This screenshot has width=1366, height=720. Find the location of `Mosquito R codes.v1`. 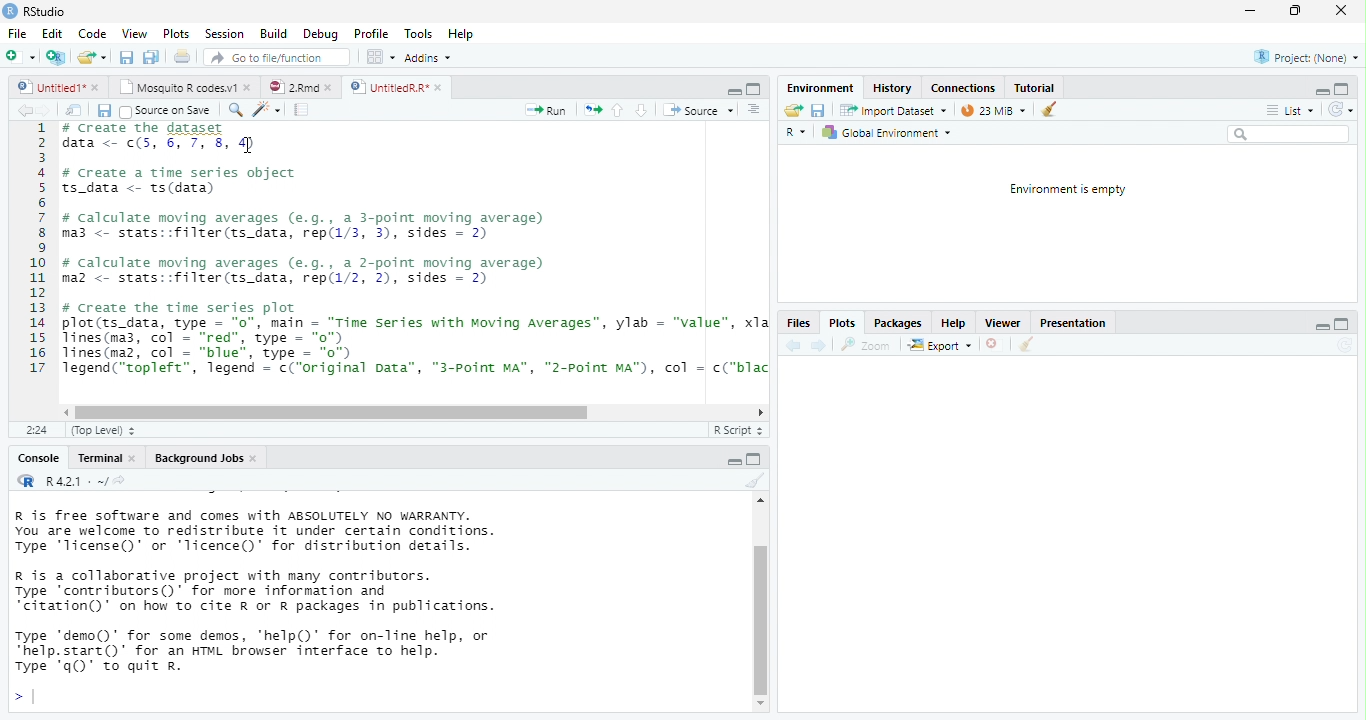

Mosquito R codes.v1 is located at coordinates (180, 86).